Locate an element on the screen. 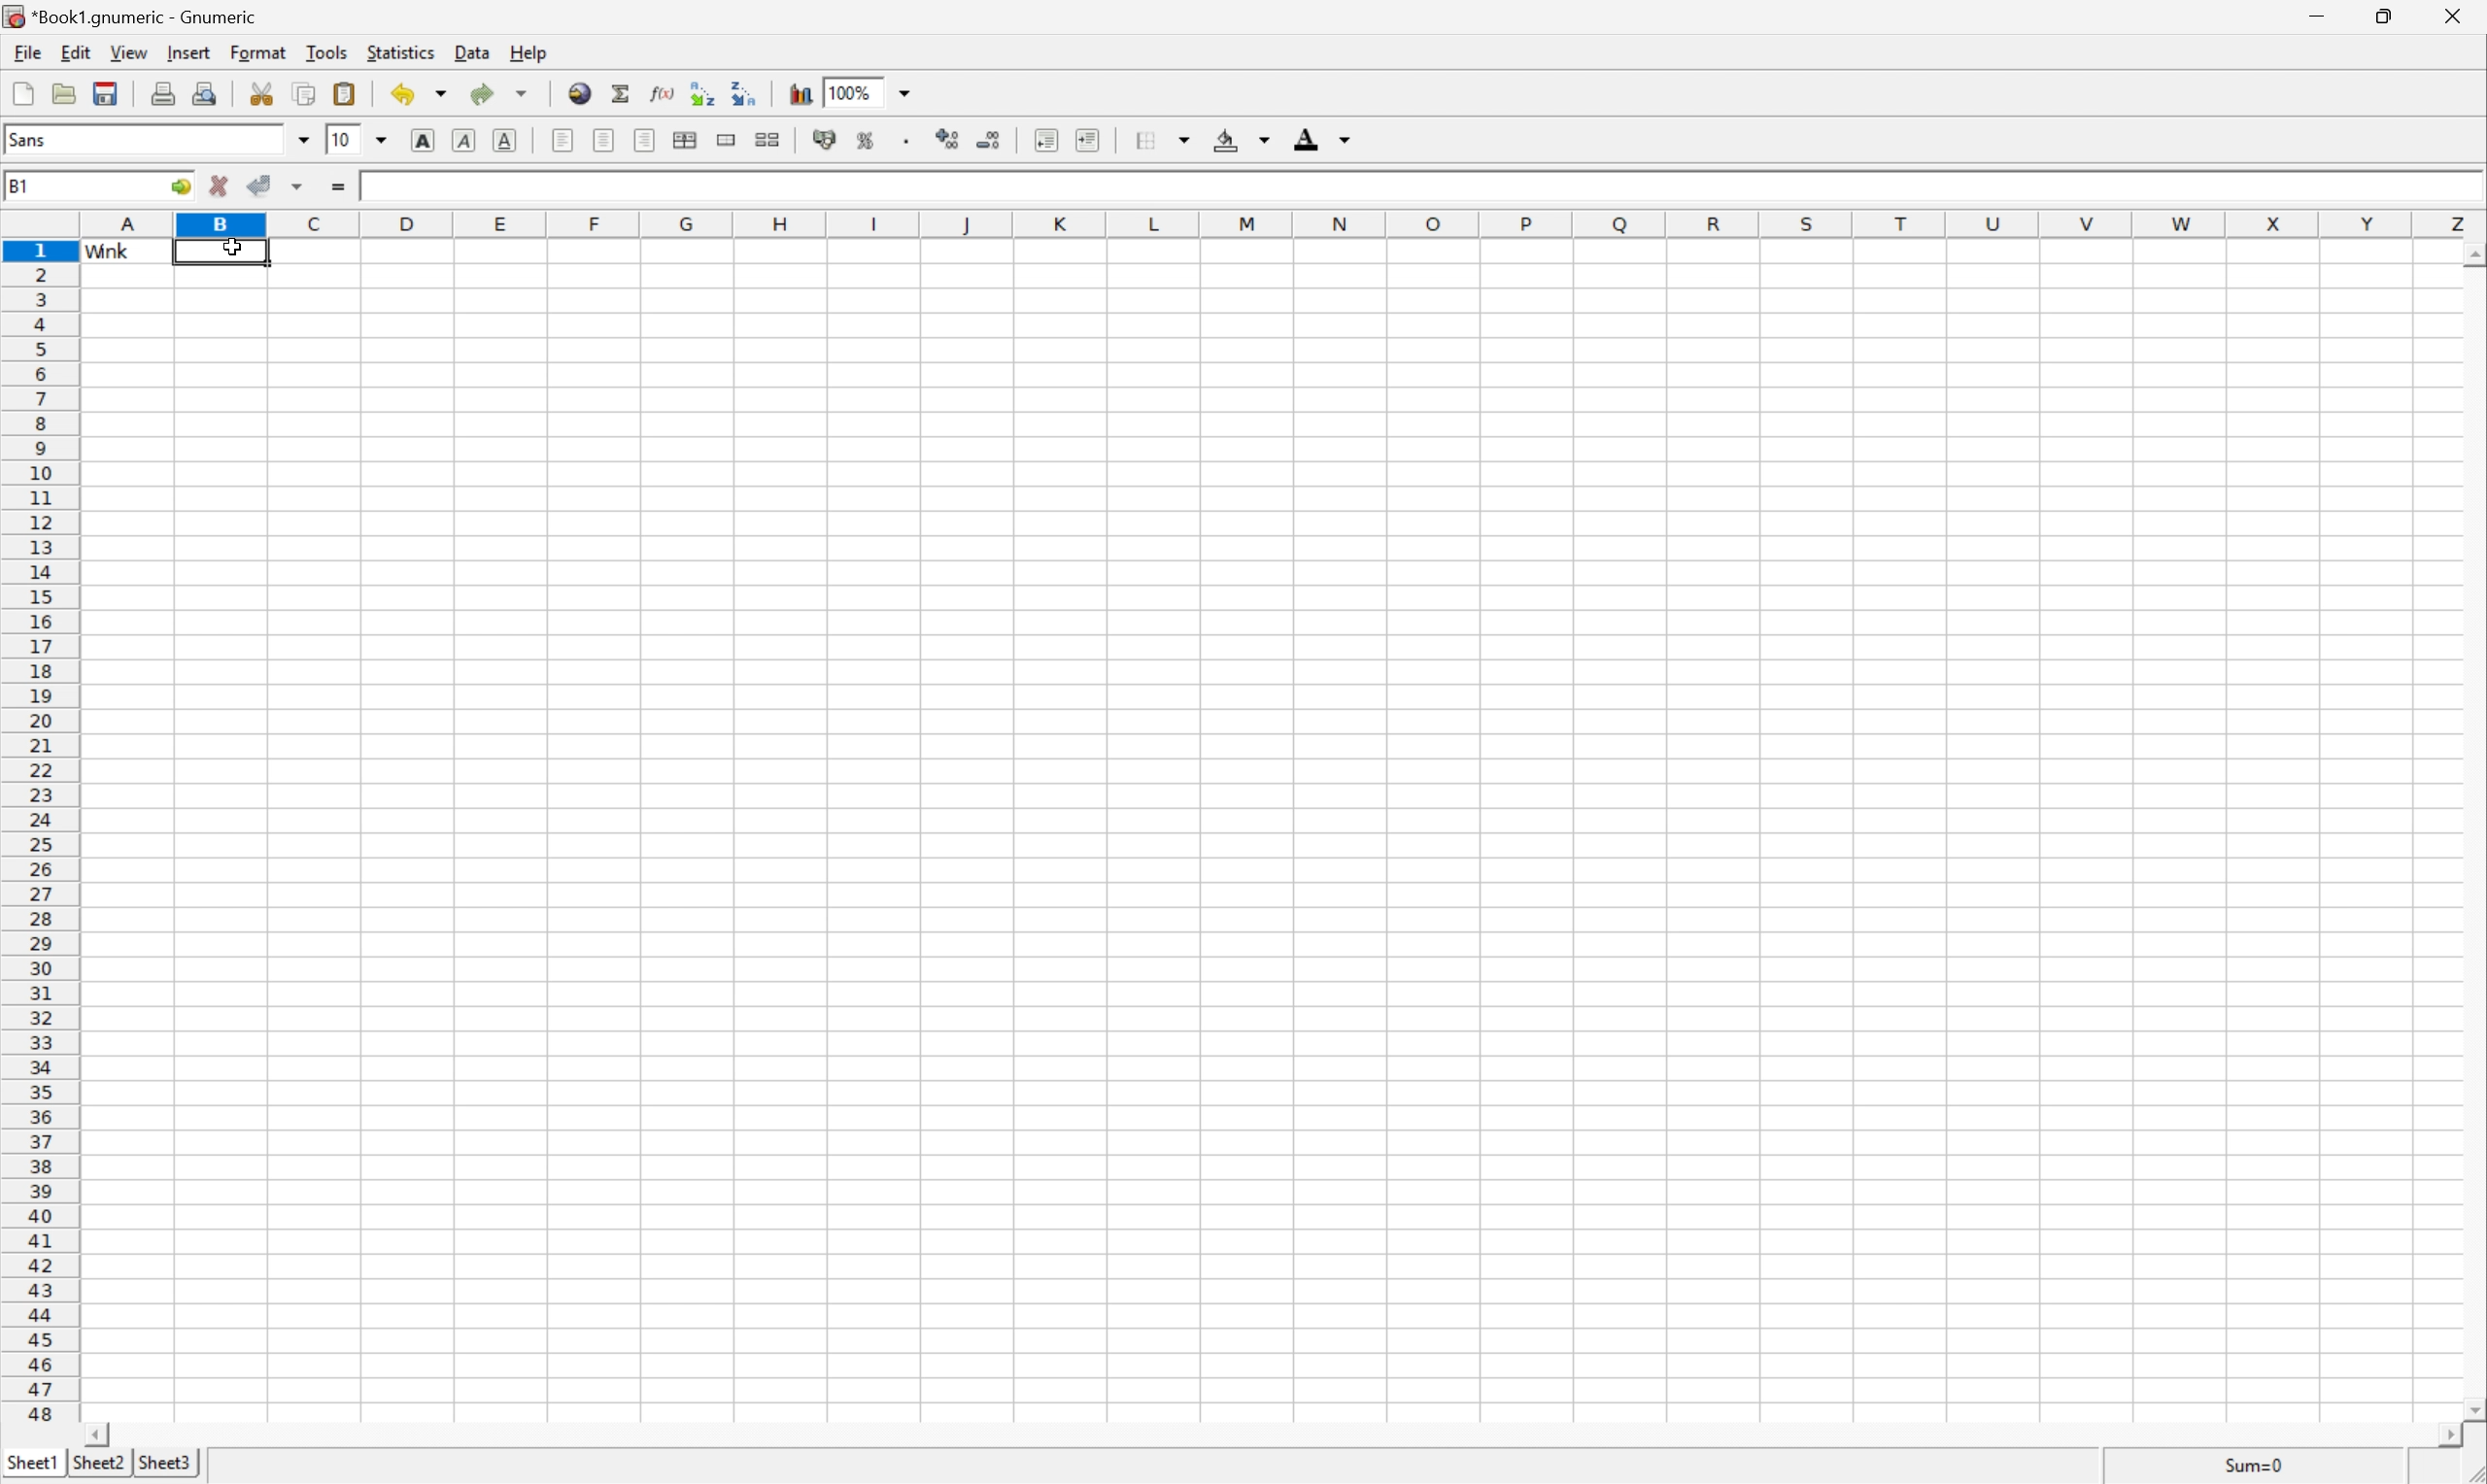 This screenshot has width=2487, height=1484. insert is located at coordinates (187, 56).